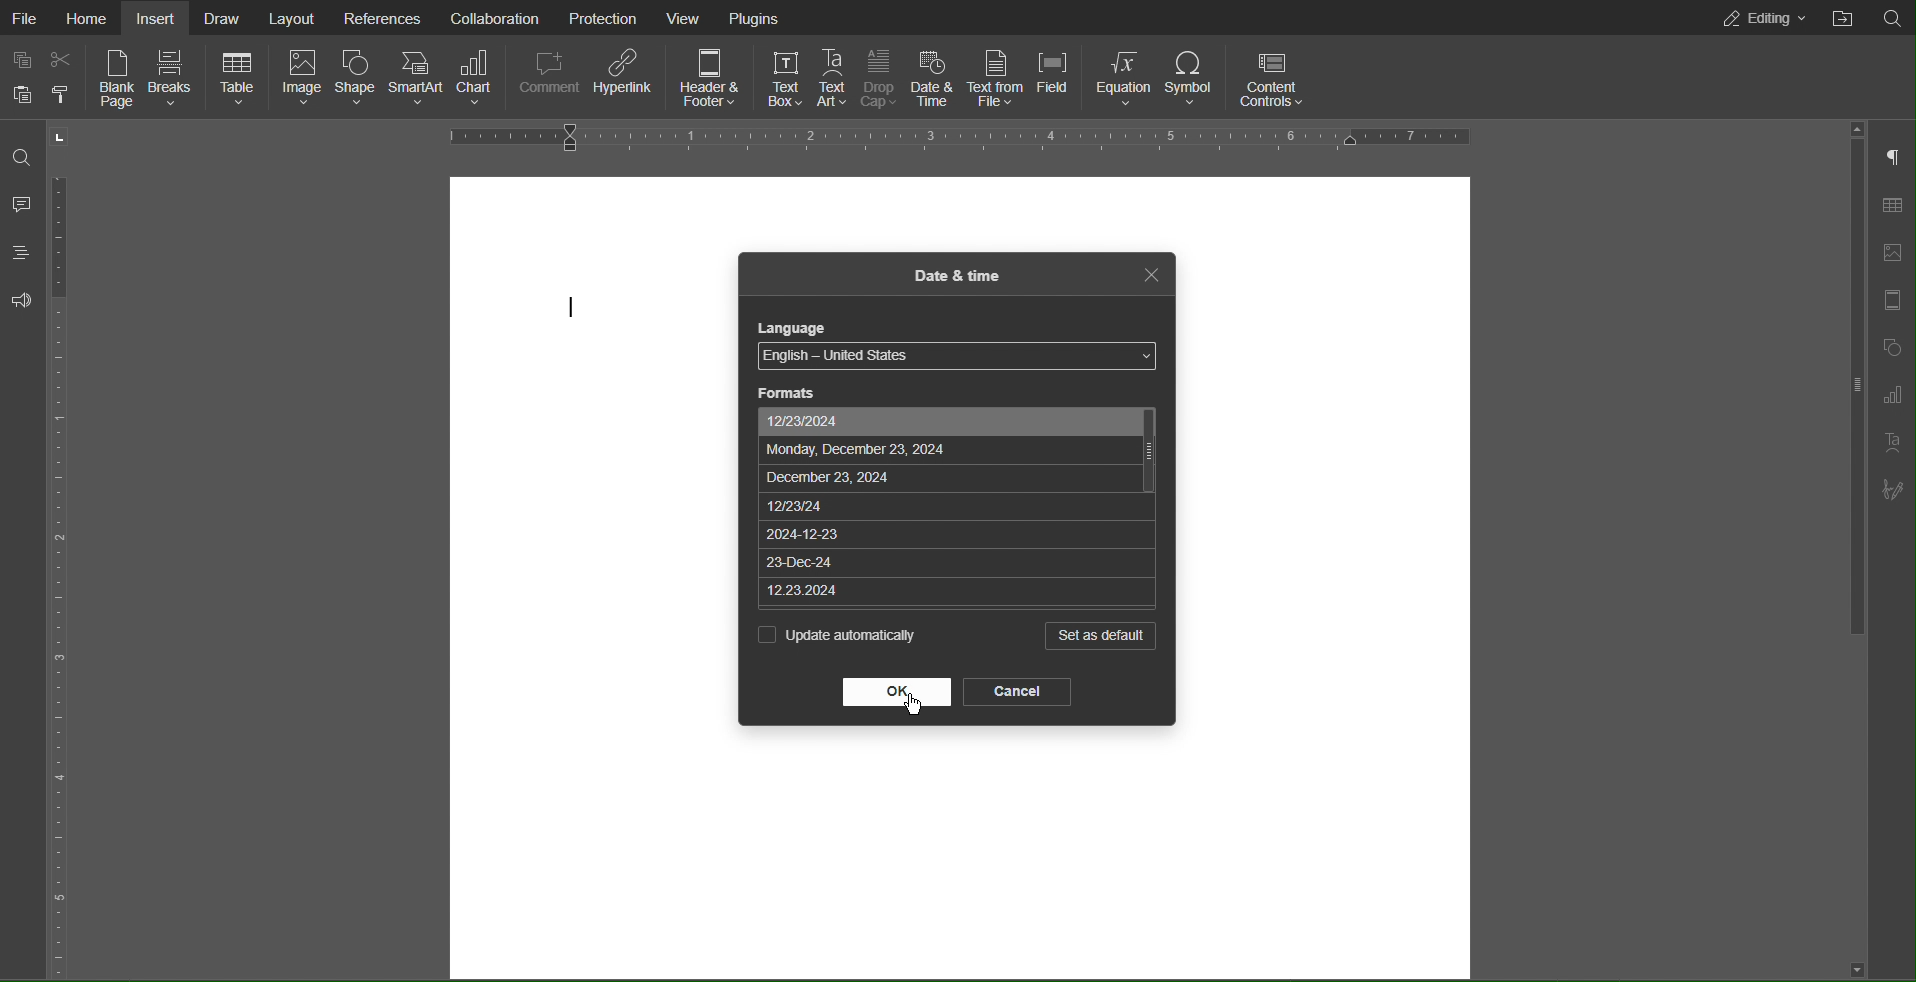 This screenshot has width=1916, height=982. What do you see at coordinates (957, 277) in the screenshot?
I see `Date & Time` at bounding box center [957, 277].